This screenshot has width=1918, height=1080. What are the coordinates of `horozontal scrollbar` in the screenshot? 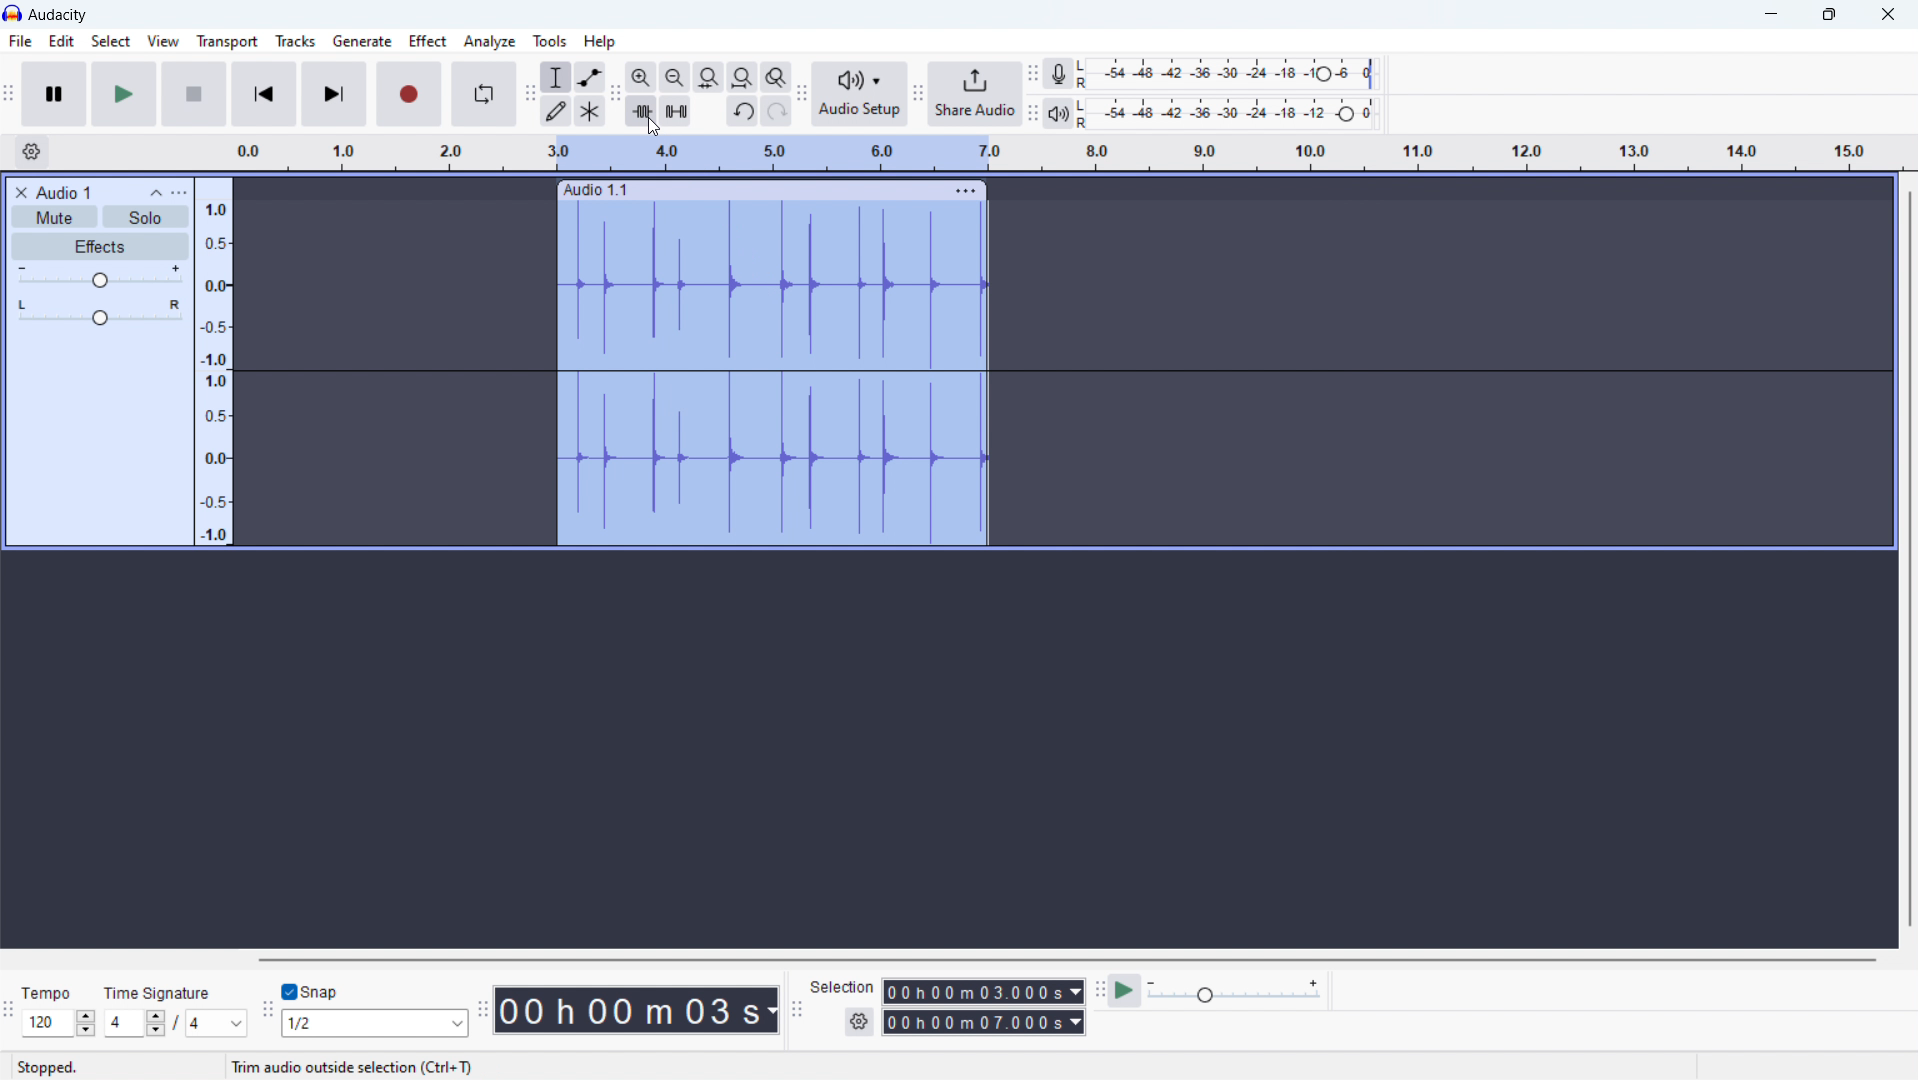 It's located at (1065, 958).